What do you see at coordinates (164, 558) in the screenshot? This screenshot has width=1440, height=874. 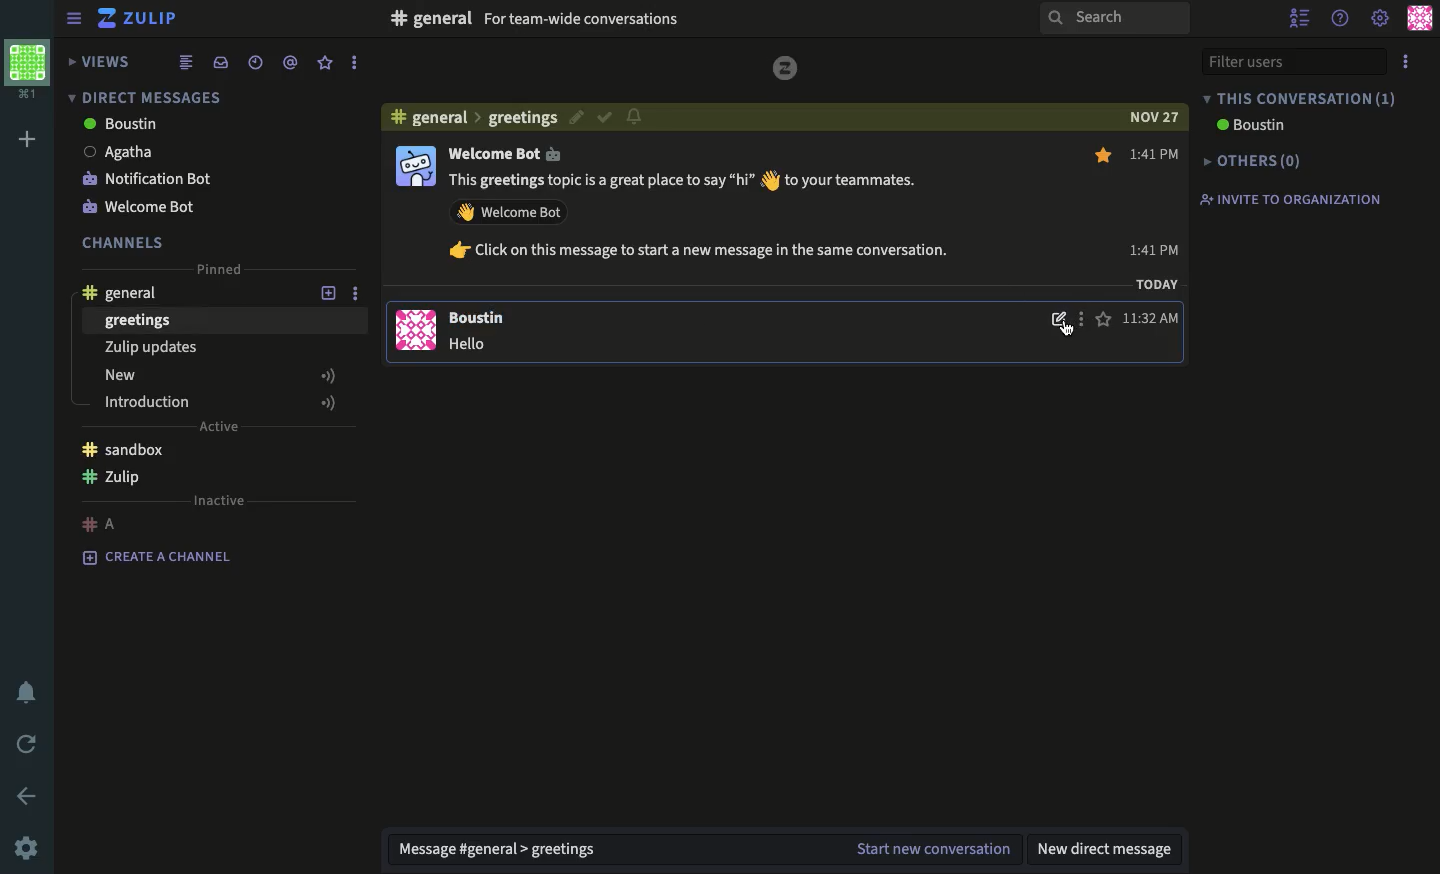 I see `create a channel` at bounding box center [164, 558].